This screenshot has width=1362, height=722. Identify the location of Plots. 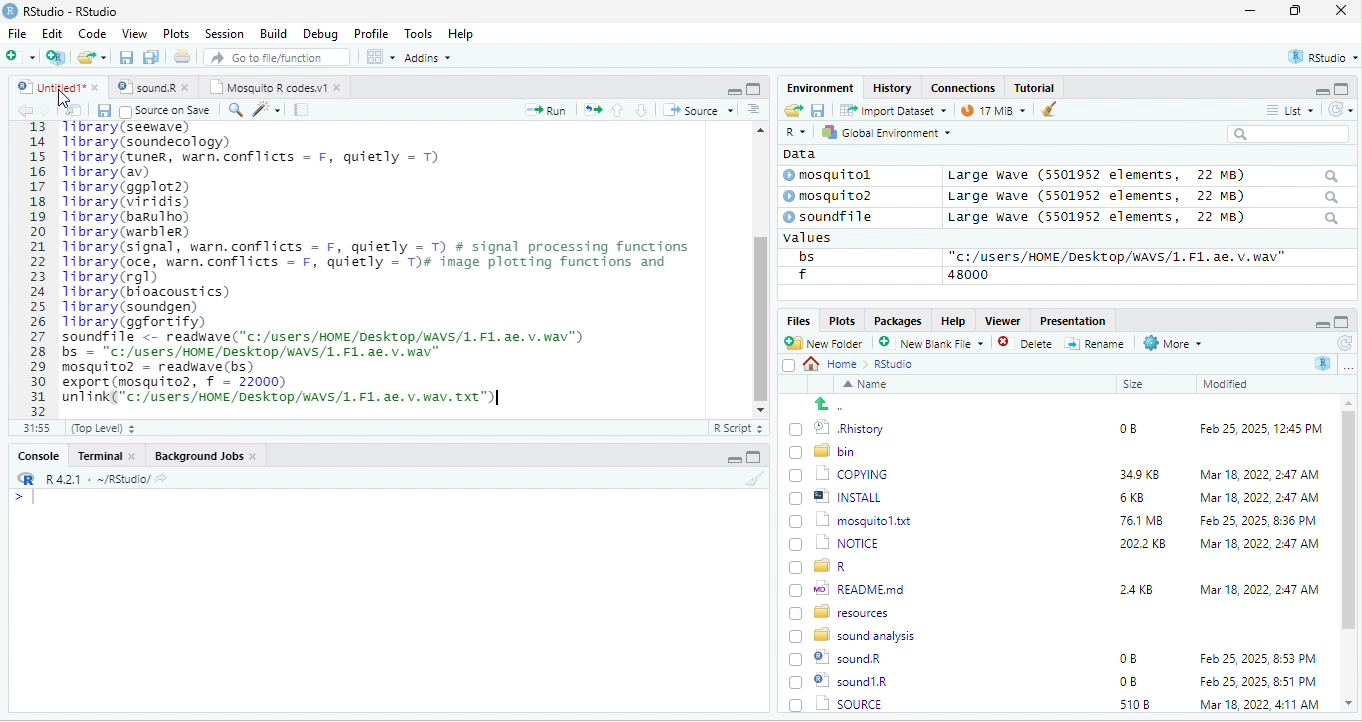
(177, 33).